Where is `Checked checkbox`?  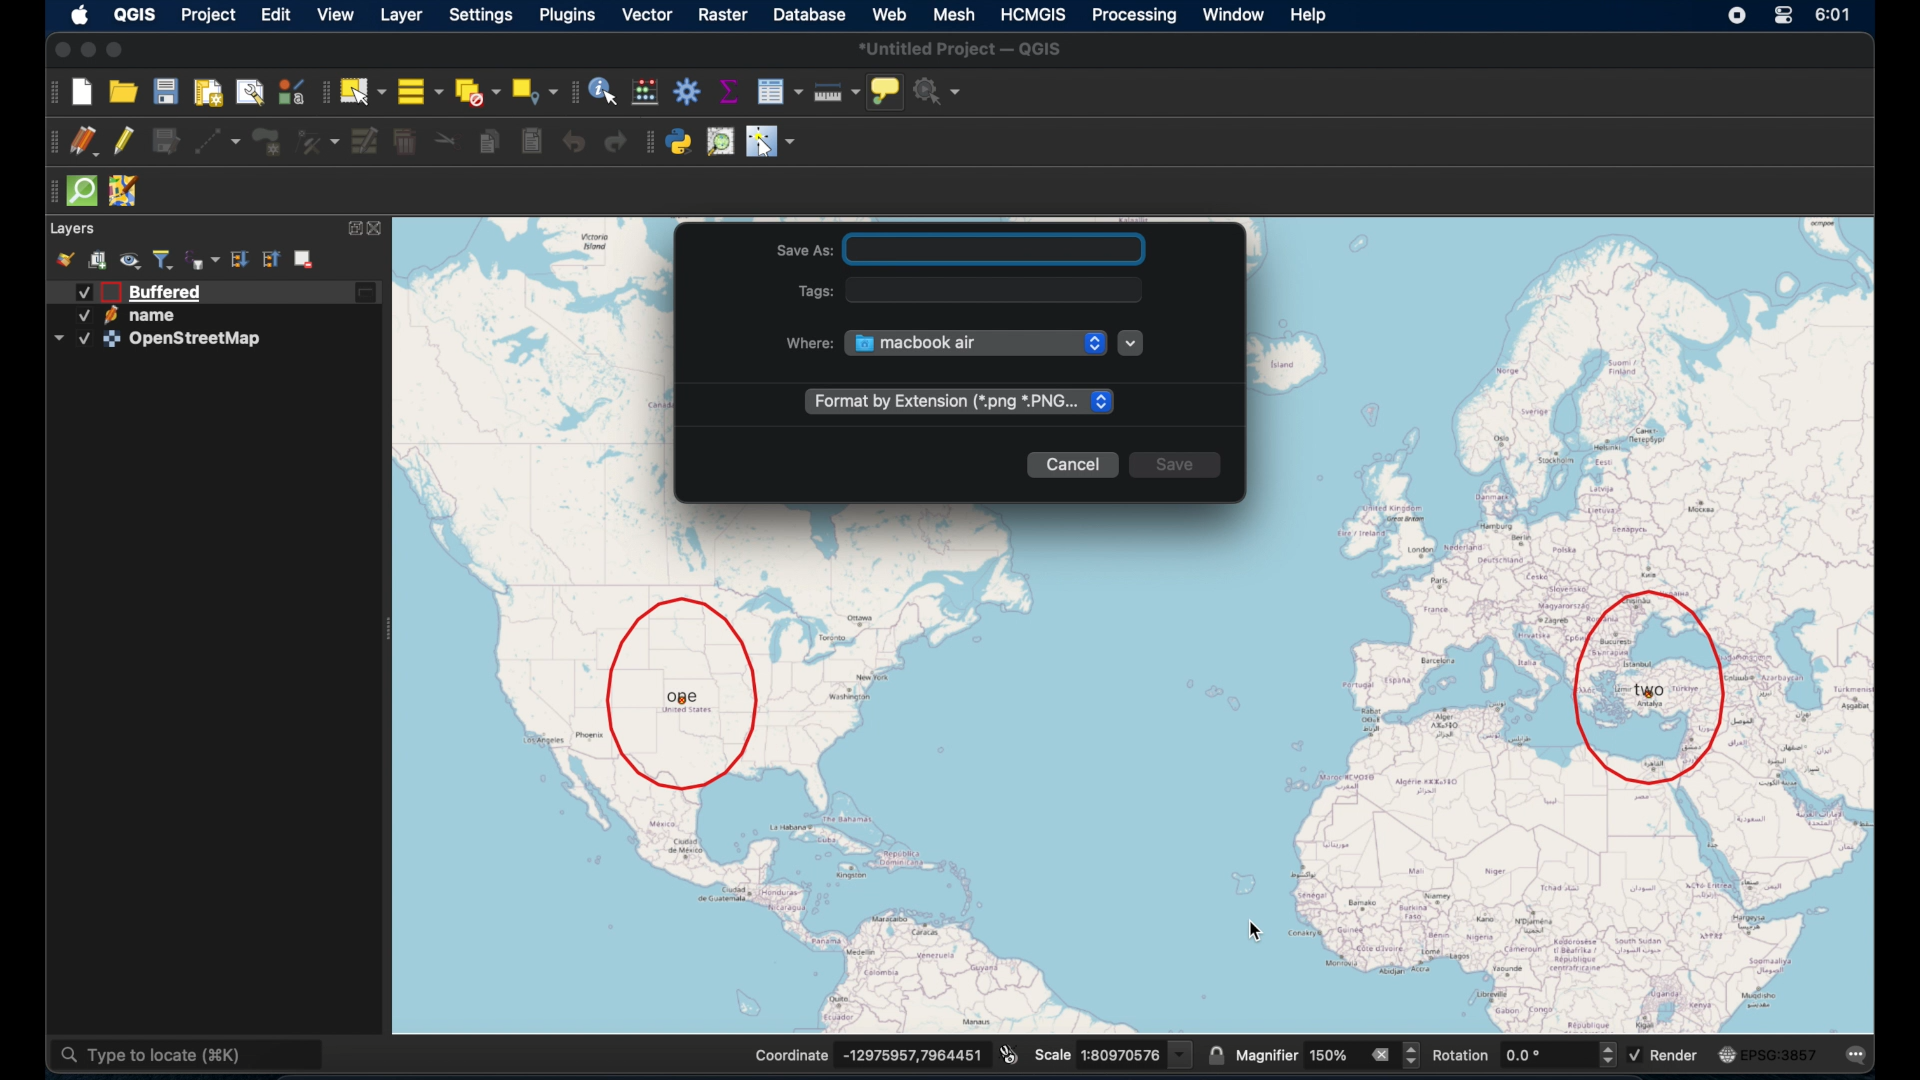
Checked checkbox is located at coordinates (1636, 1055).